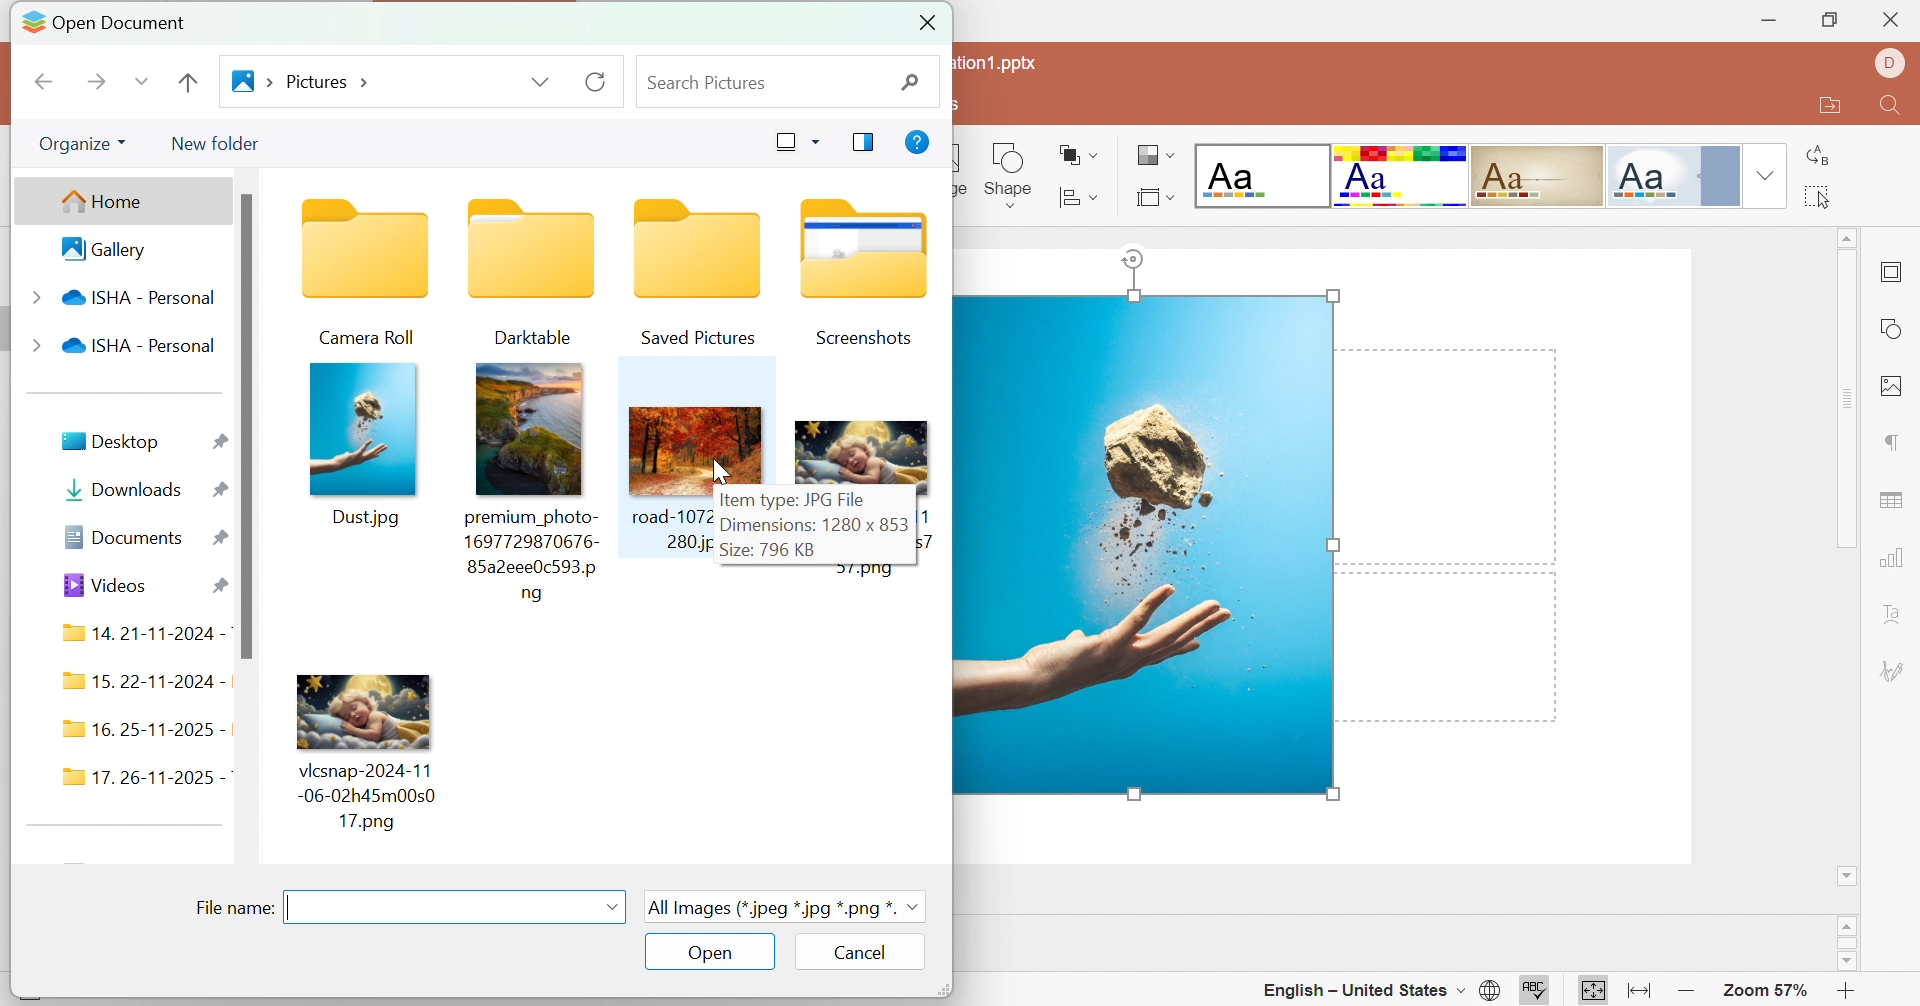 Image resolution: width=1920 pixels, height=1006 pixels. Describe the element at coordinates (669, 491) in the screenshot. I see `image` at that location.